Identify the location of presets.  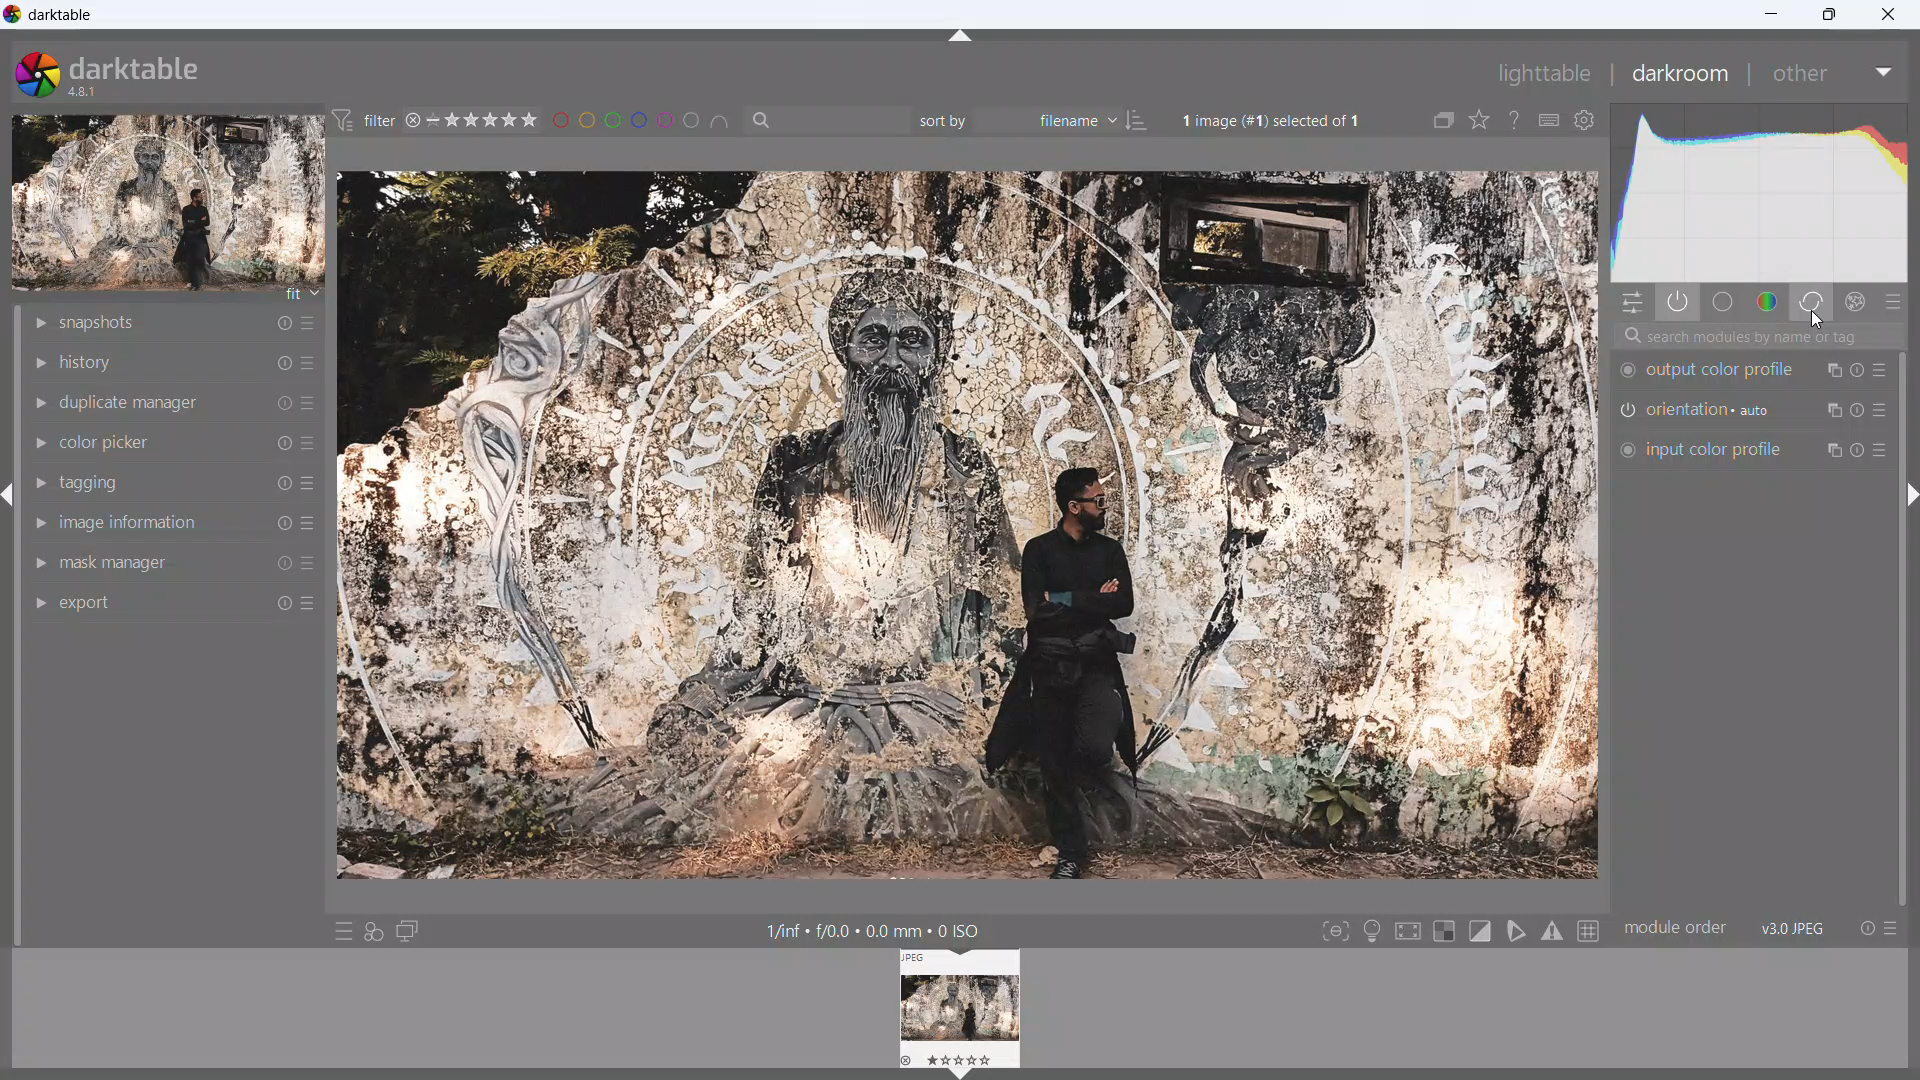
(1884, 449).